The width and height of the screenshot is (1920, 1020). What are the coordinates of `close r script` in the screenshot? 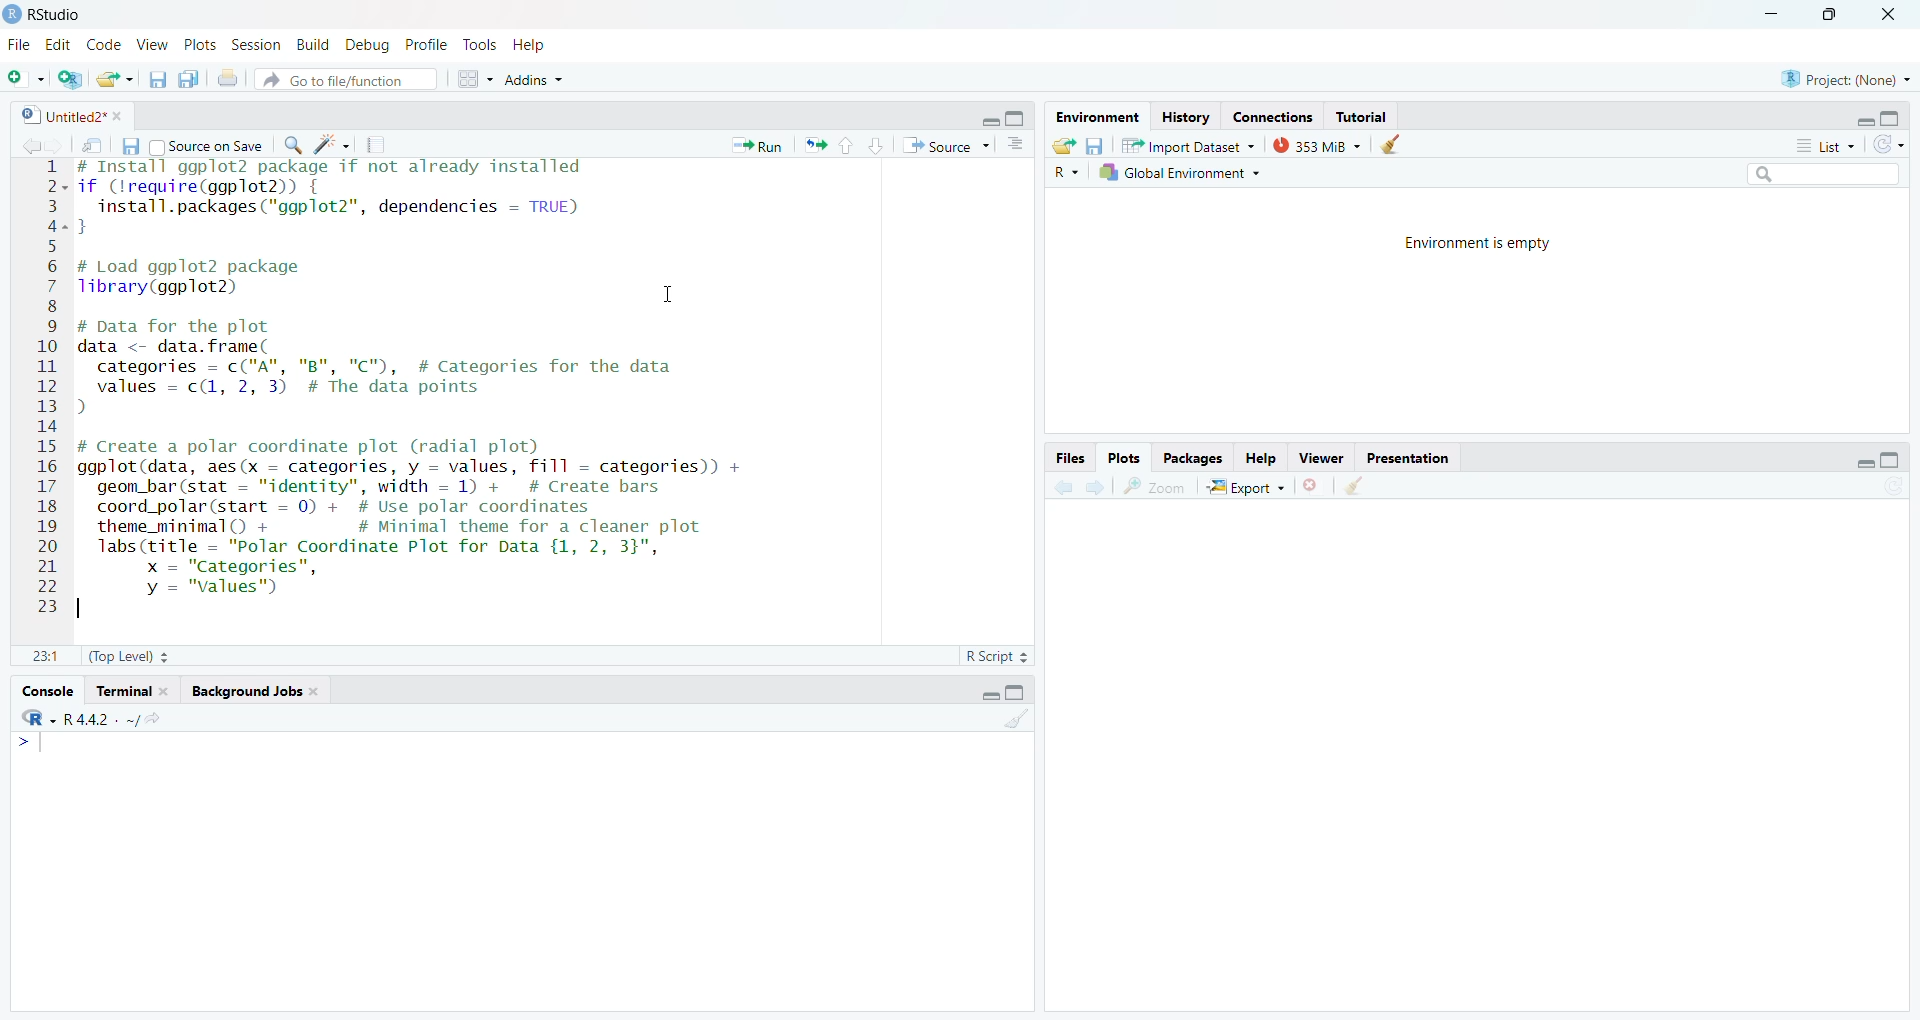 It's located at (983, 119).